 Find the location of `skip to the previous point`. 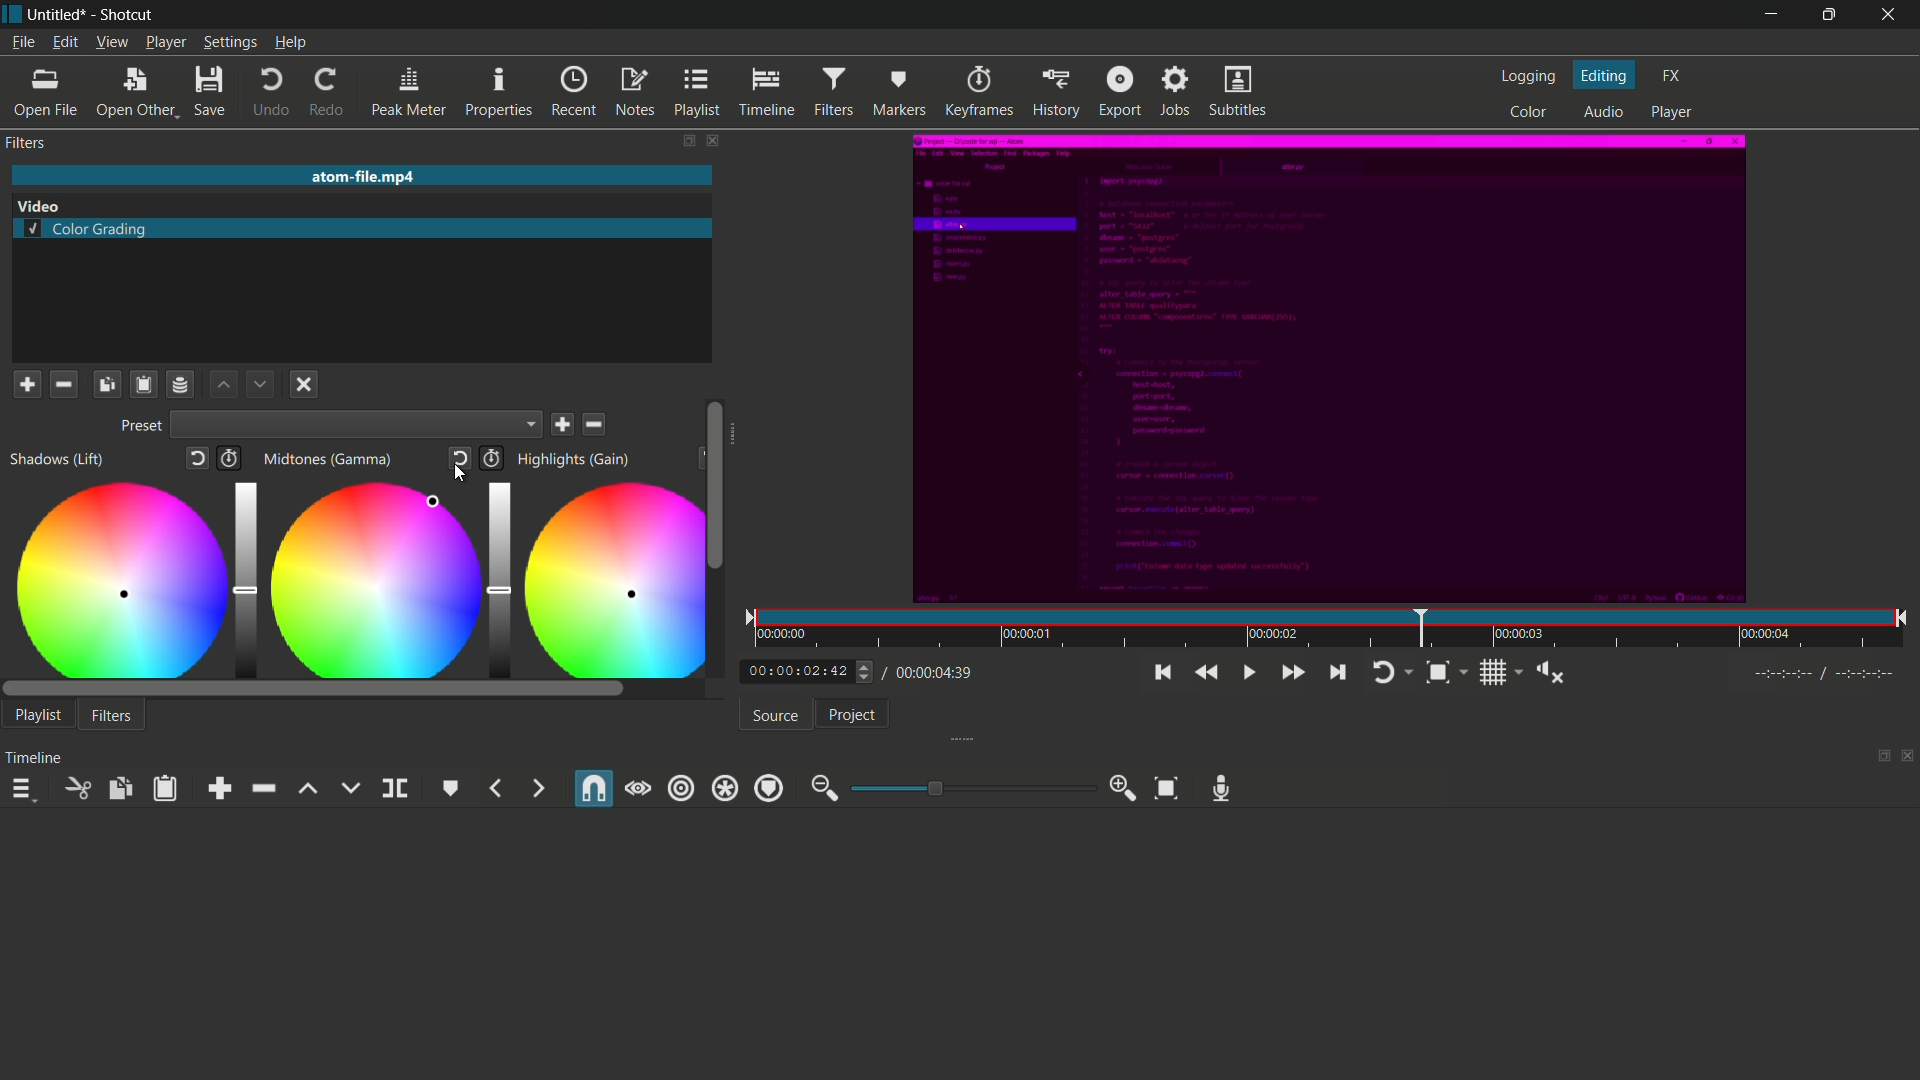

skip to the previous point is located at coordinates (1161, 673).